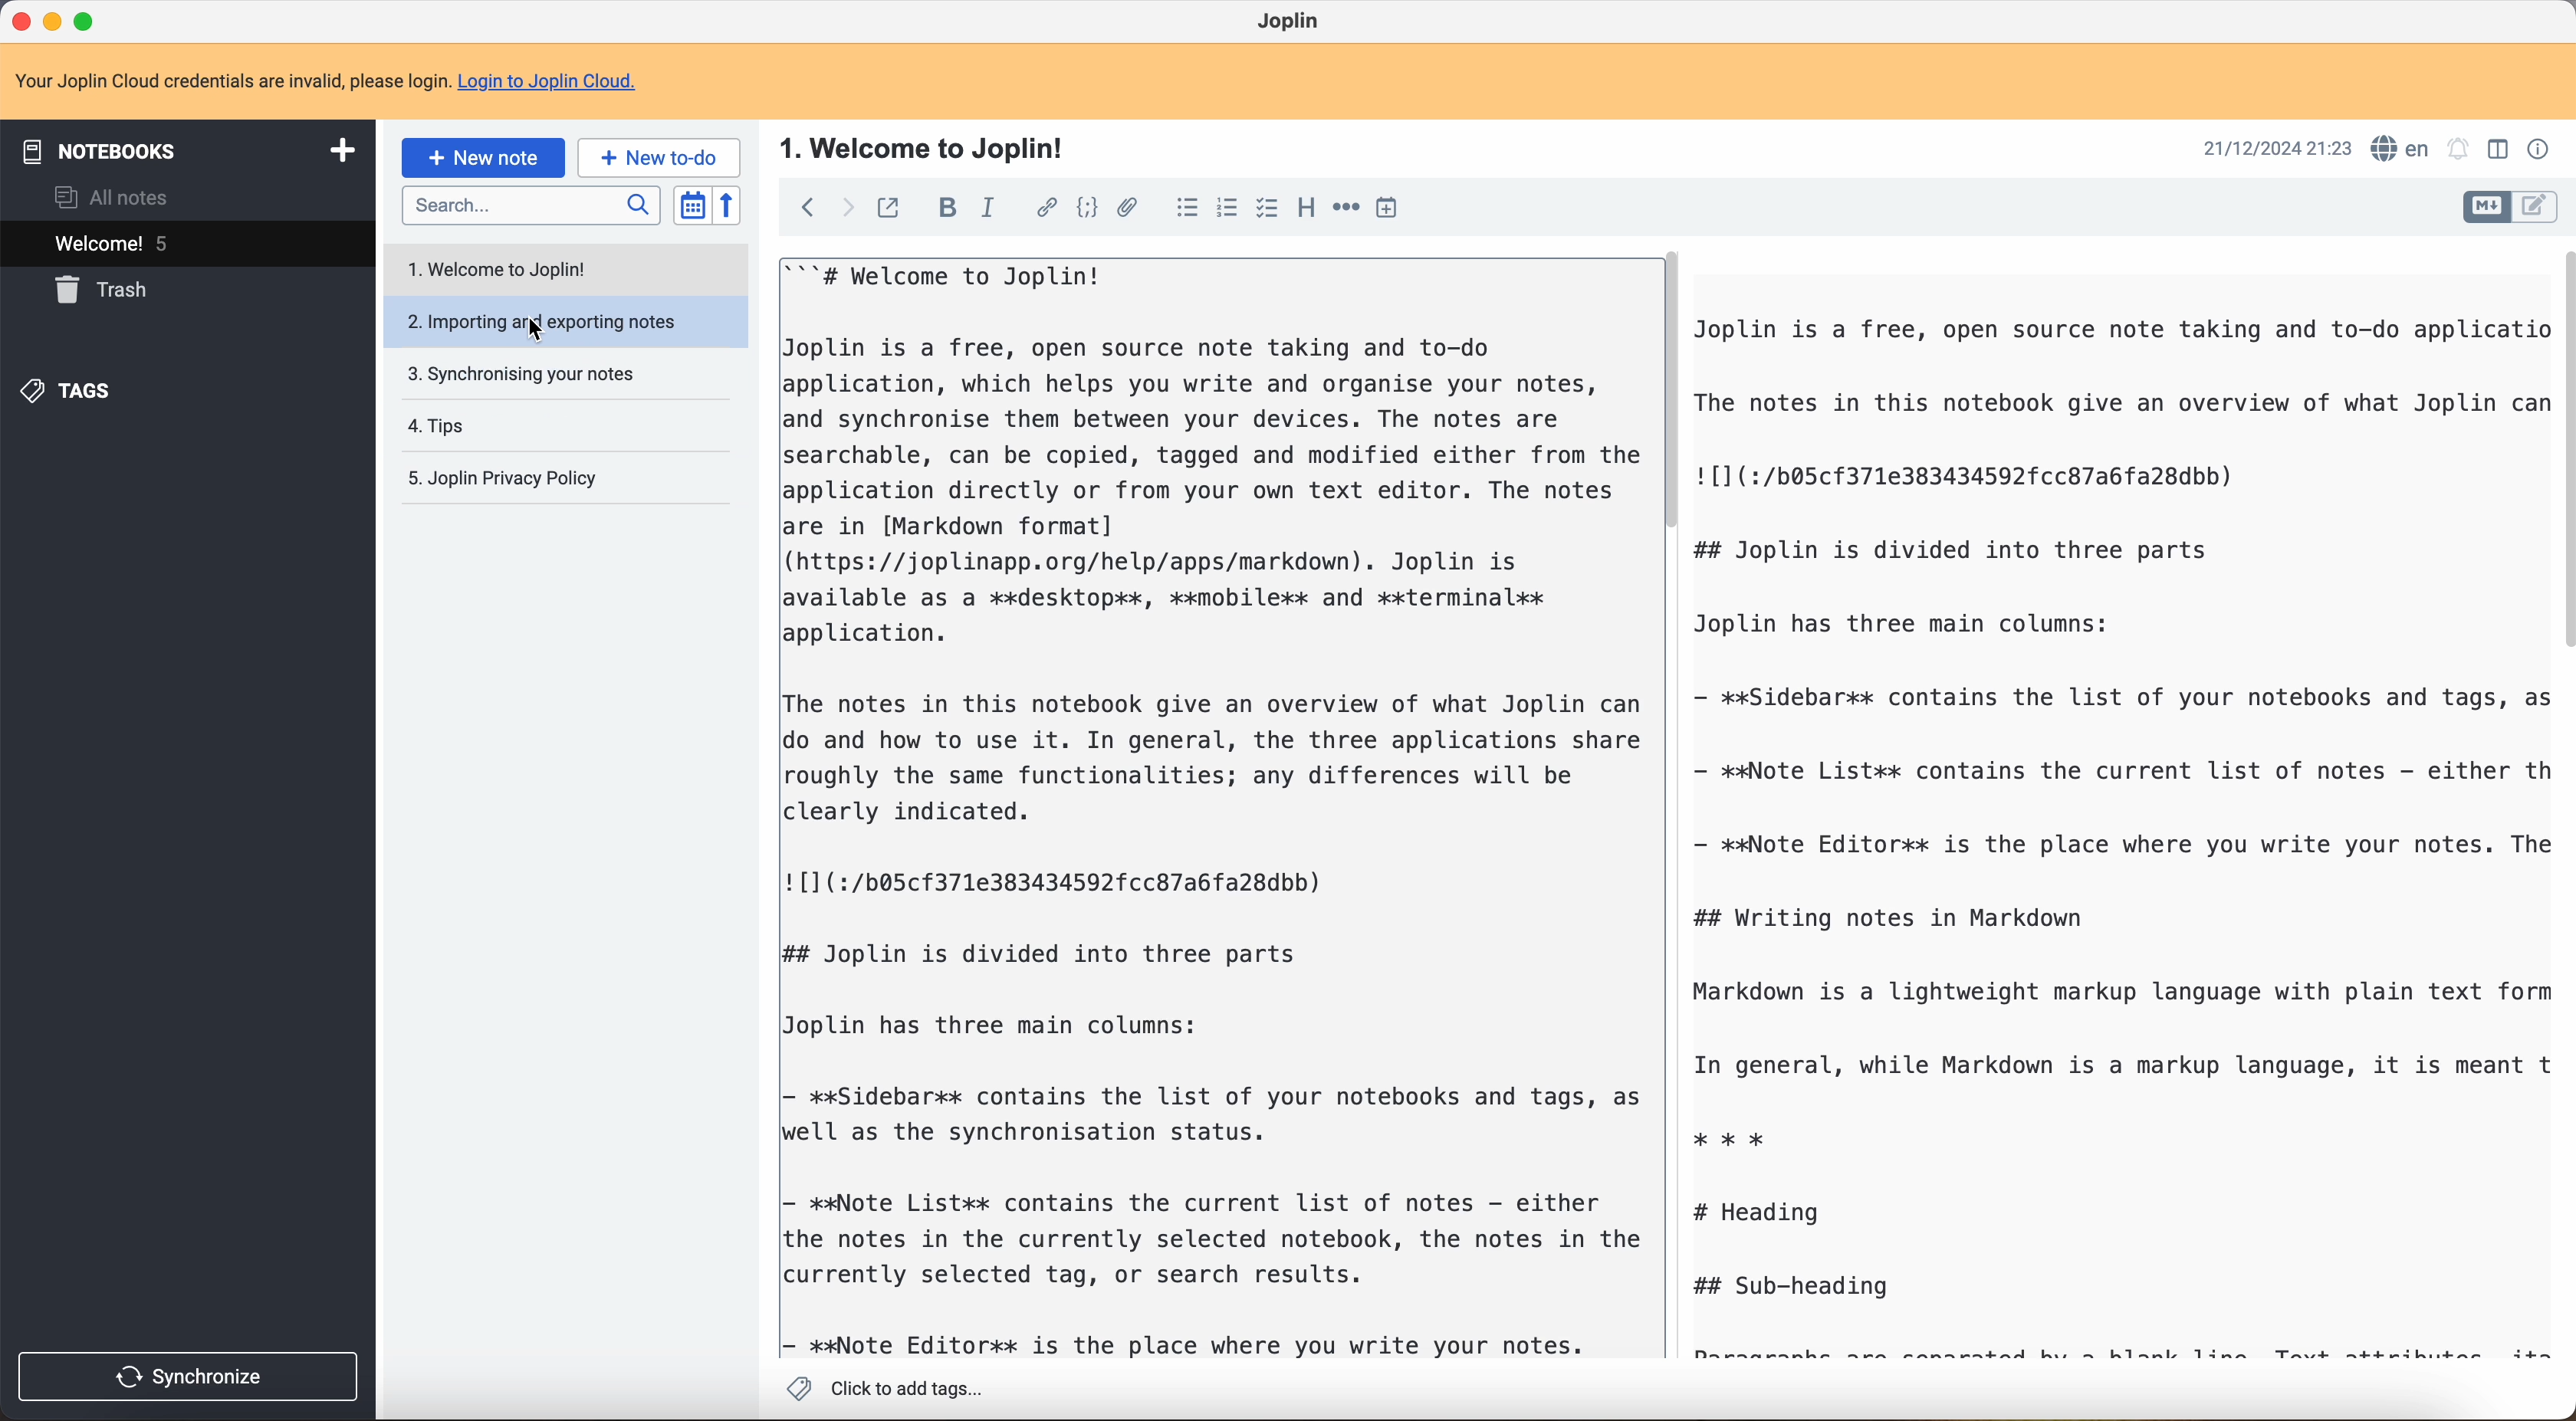 The height and width of the screenshot is (1421, 2576). I want to click on click to add tags, so click(882, 1387).